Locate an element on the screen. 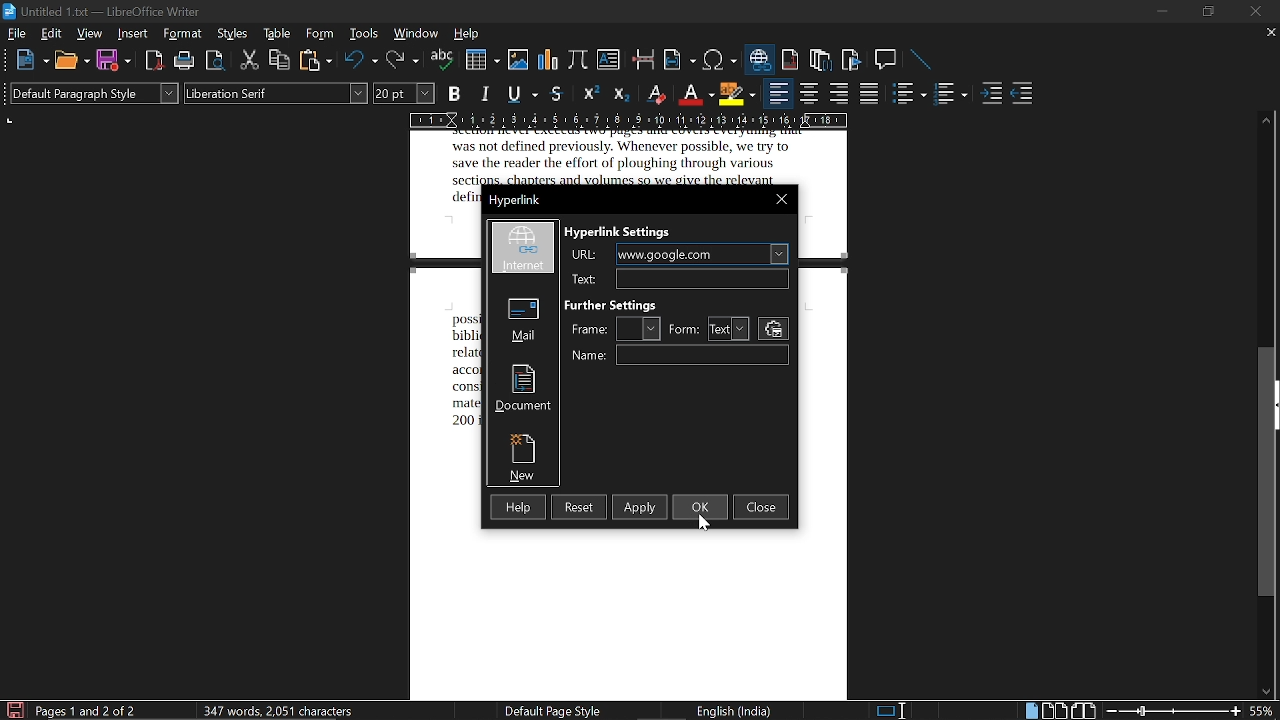  cursor is located at coordinates (707, 527).